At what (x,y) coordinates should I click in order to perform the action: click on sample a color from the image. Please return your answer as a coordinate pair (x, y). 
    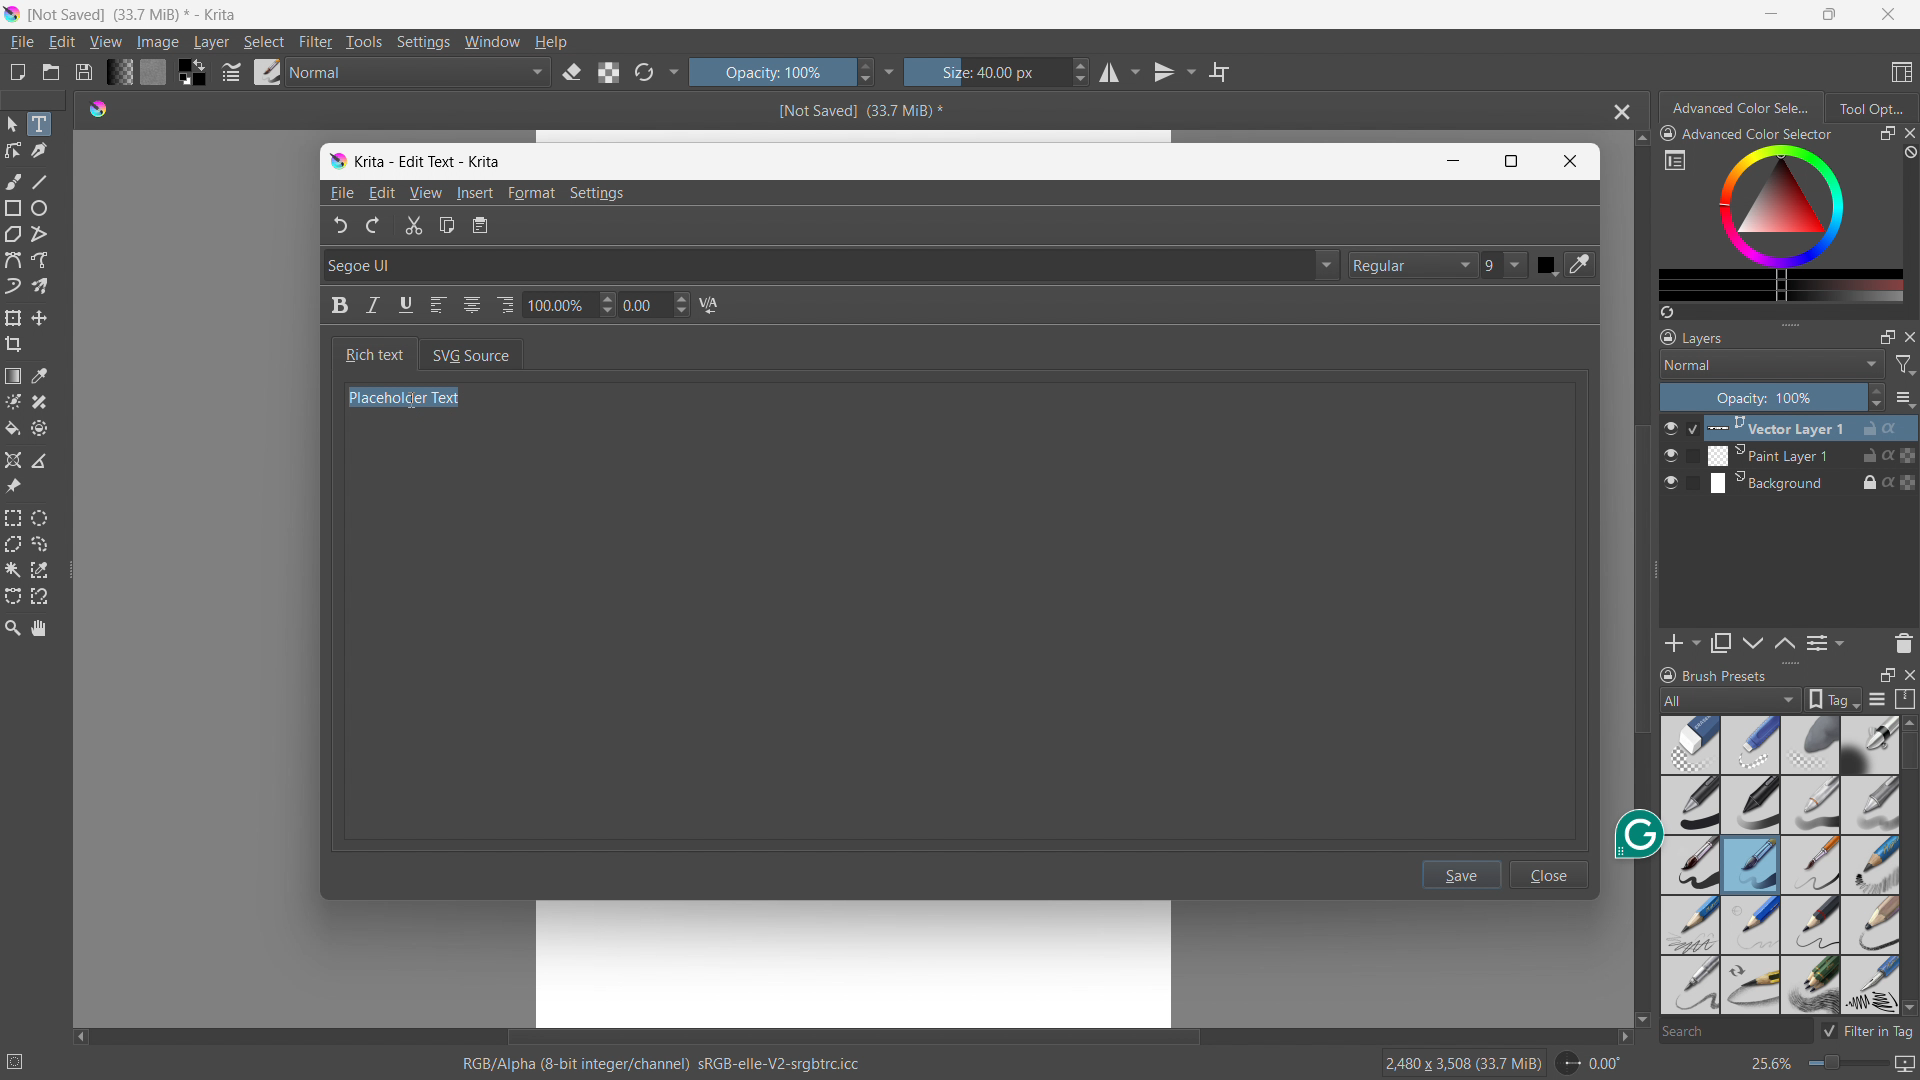
    Looking at the image, I should click on (40, 376).